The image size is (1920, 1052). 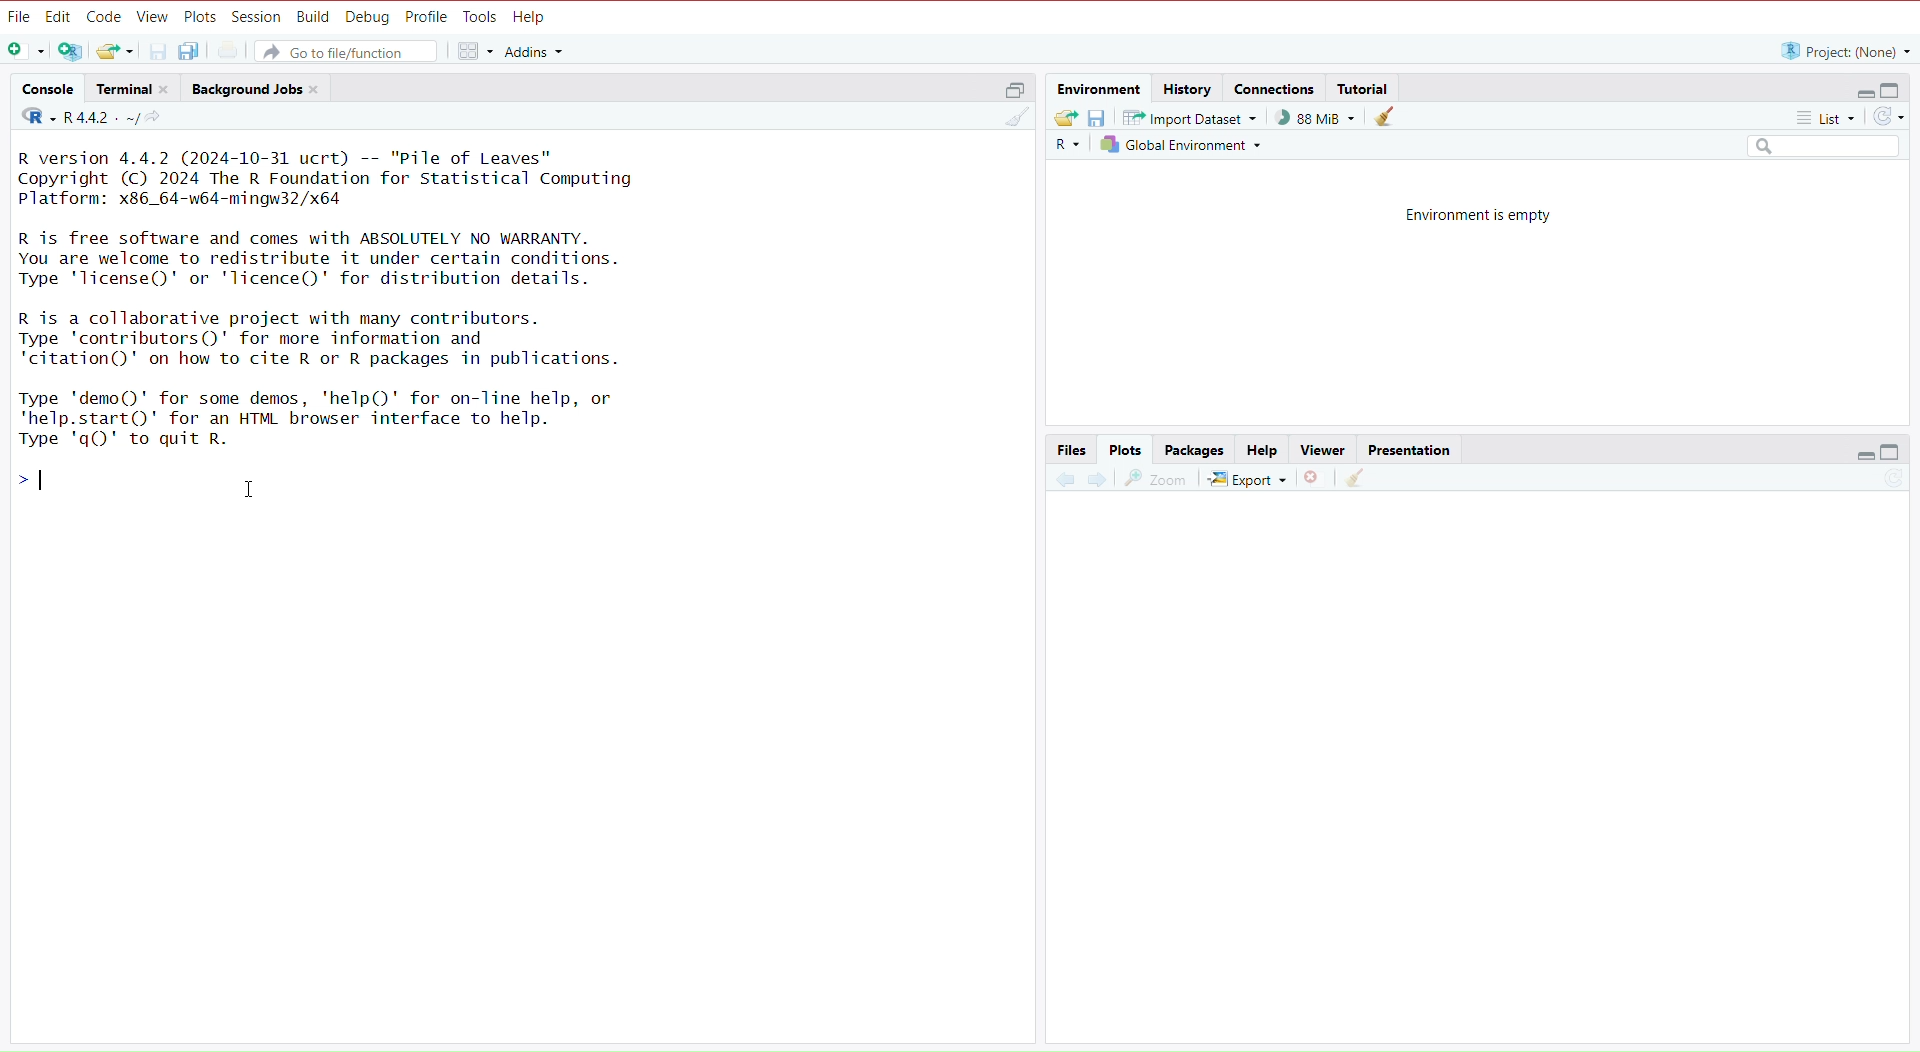 What do you see at coordinates (483, 16) in the screenshot?
I see `Tools` at bounding box center [483, 16].